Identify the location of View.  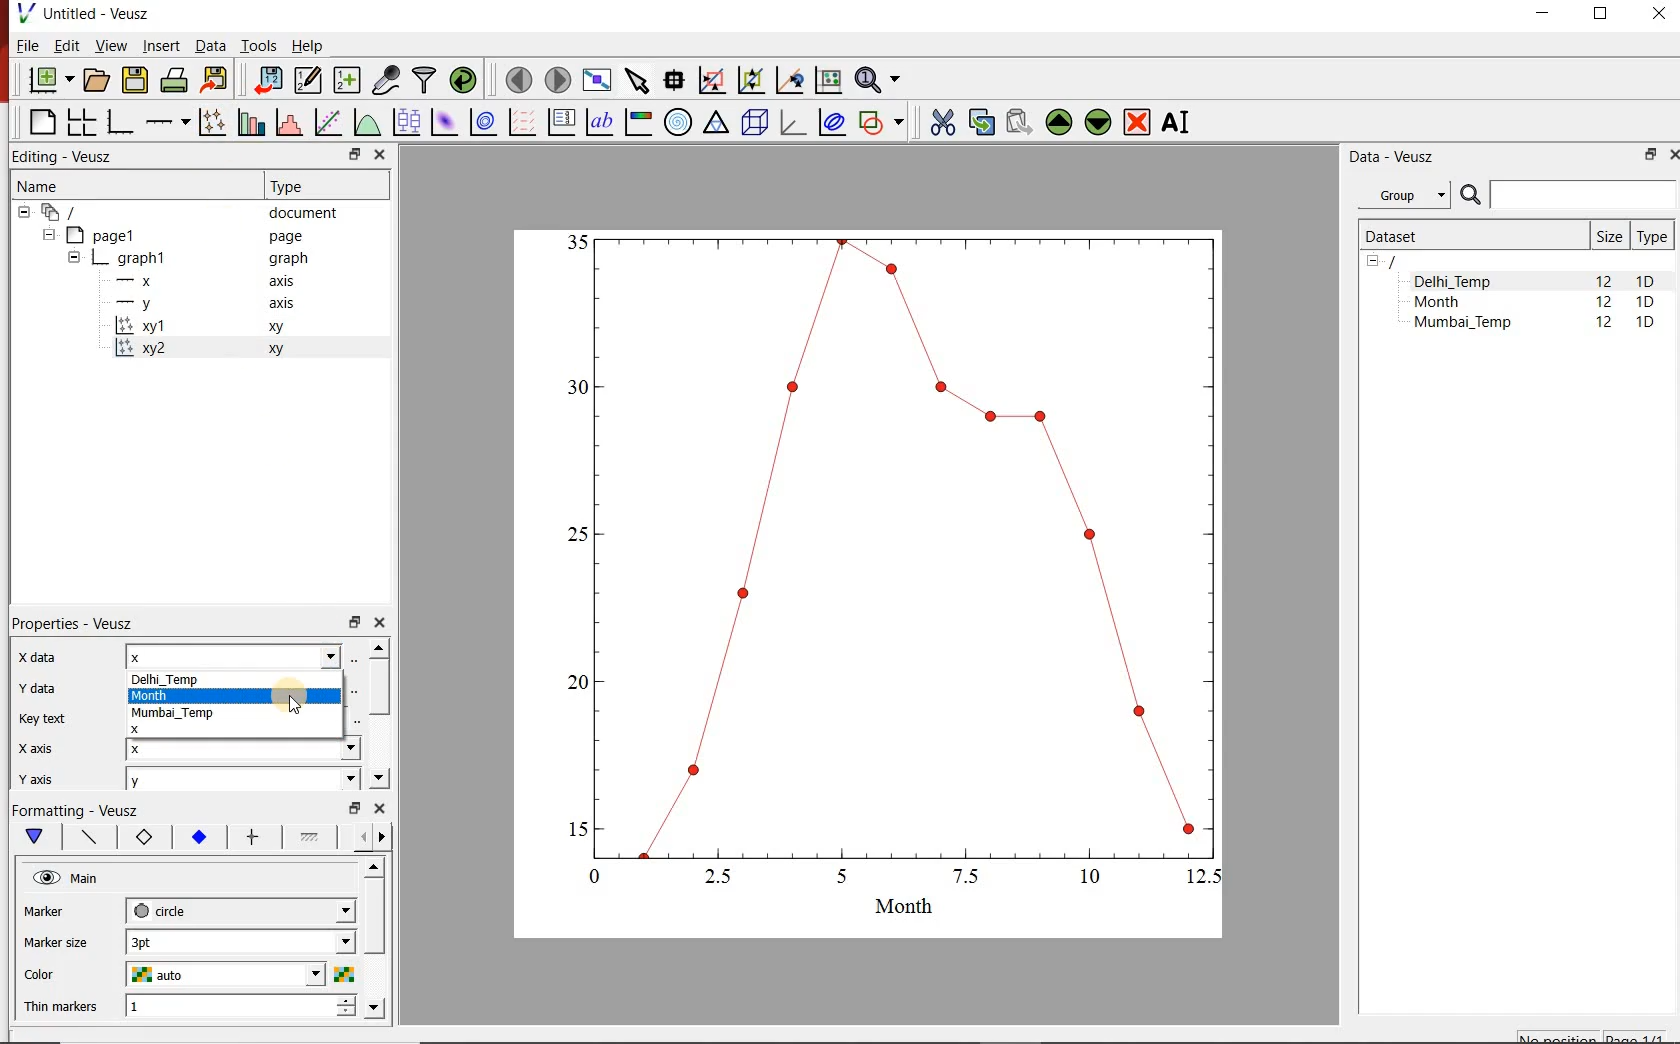
(110, 45).